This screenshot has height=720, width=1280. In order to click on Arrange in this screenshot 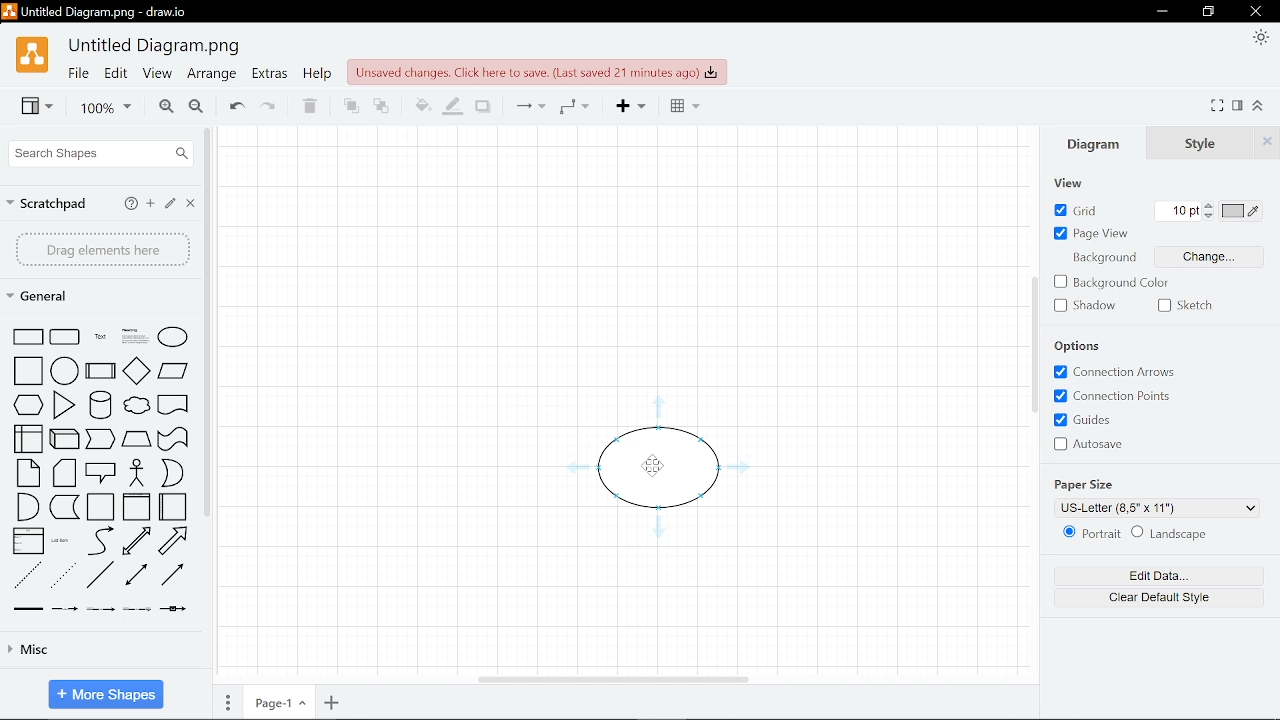, I will do `click(212, 75)`.